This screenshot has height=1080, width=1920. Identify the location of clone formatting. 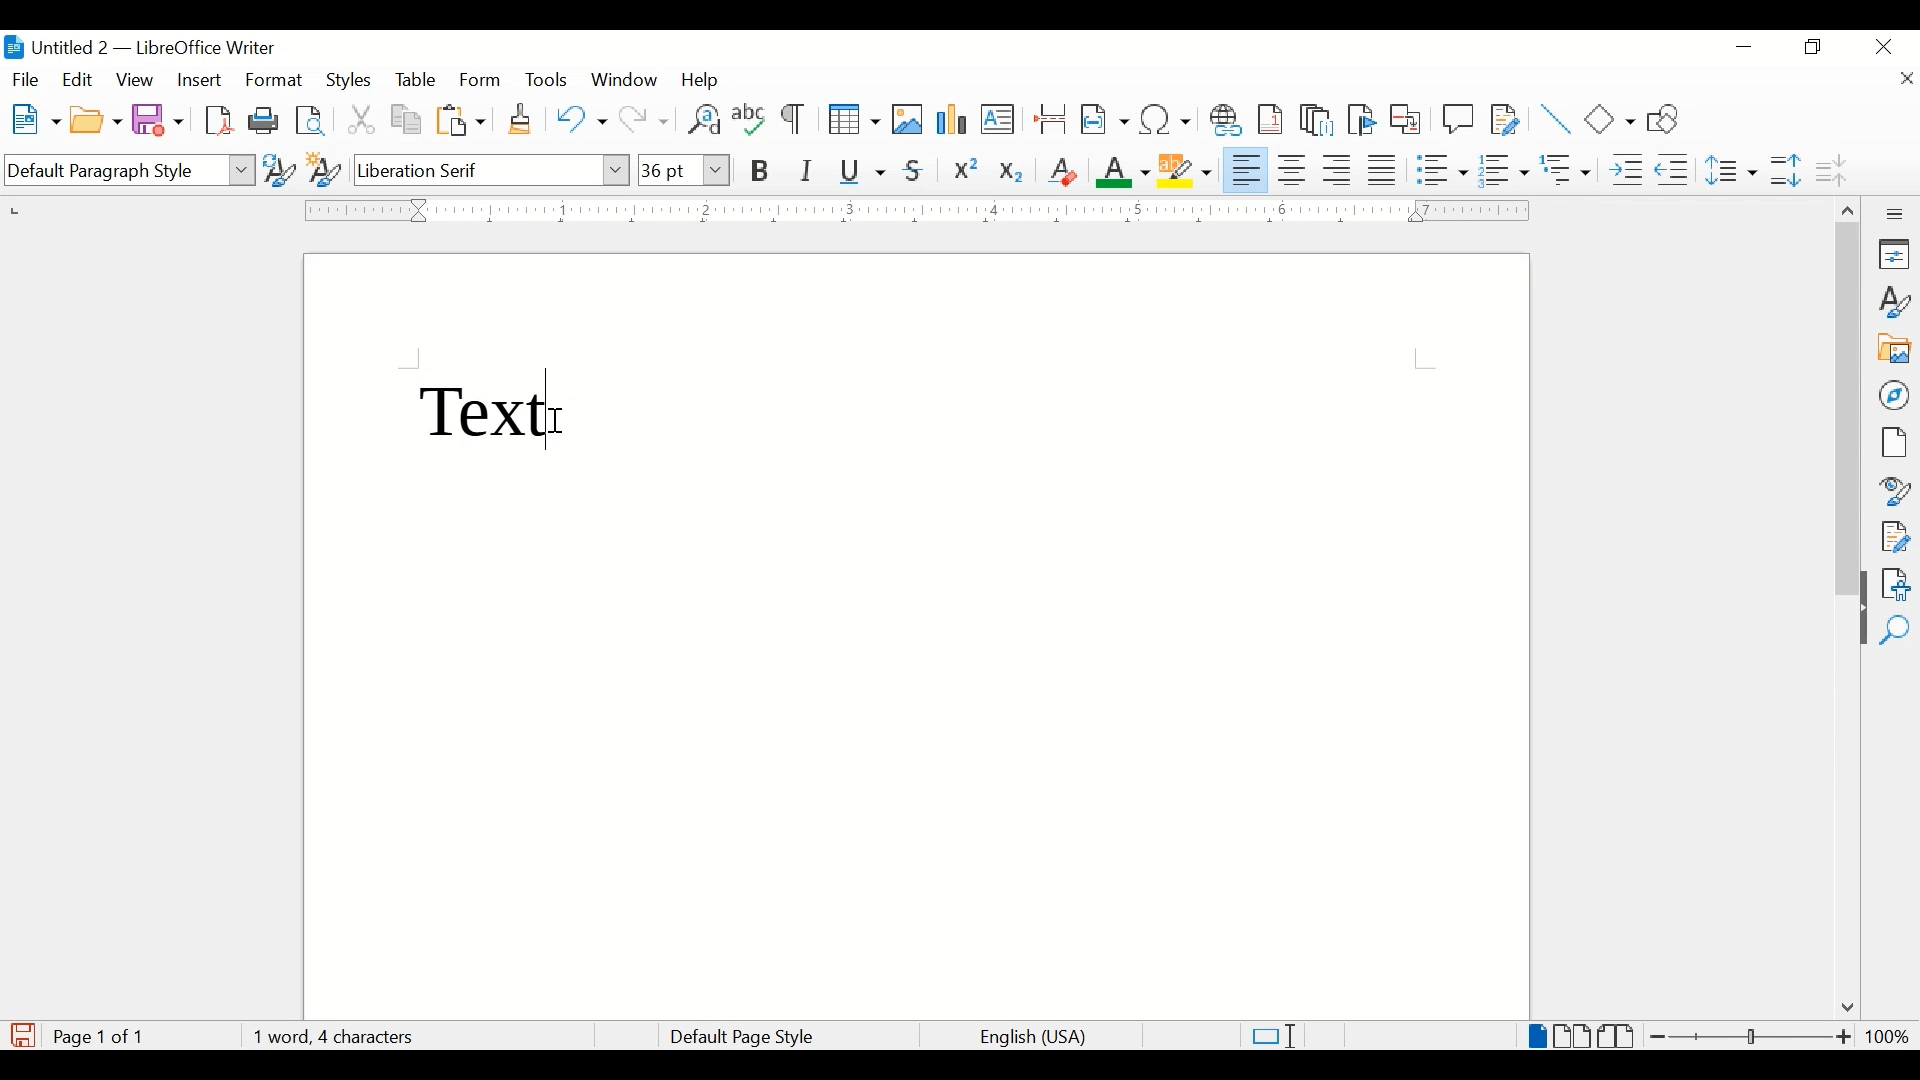
(522, 120).